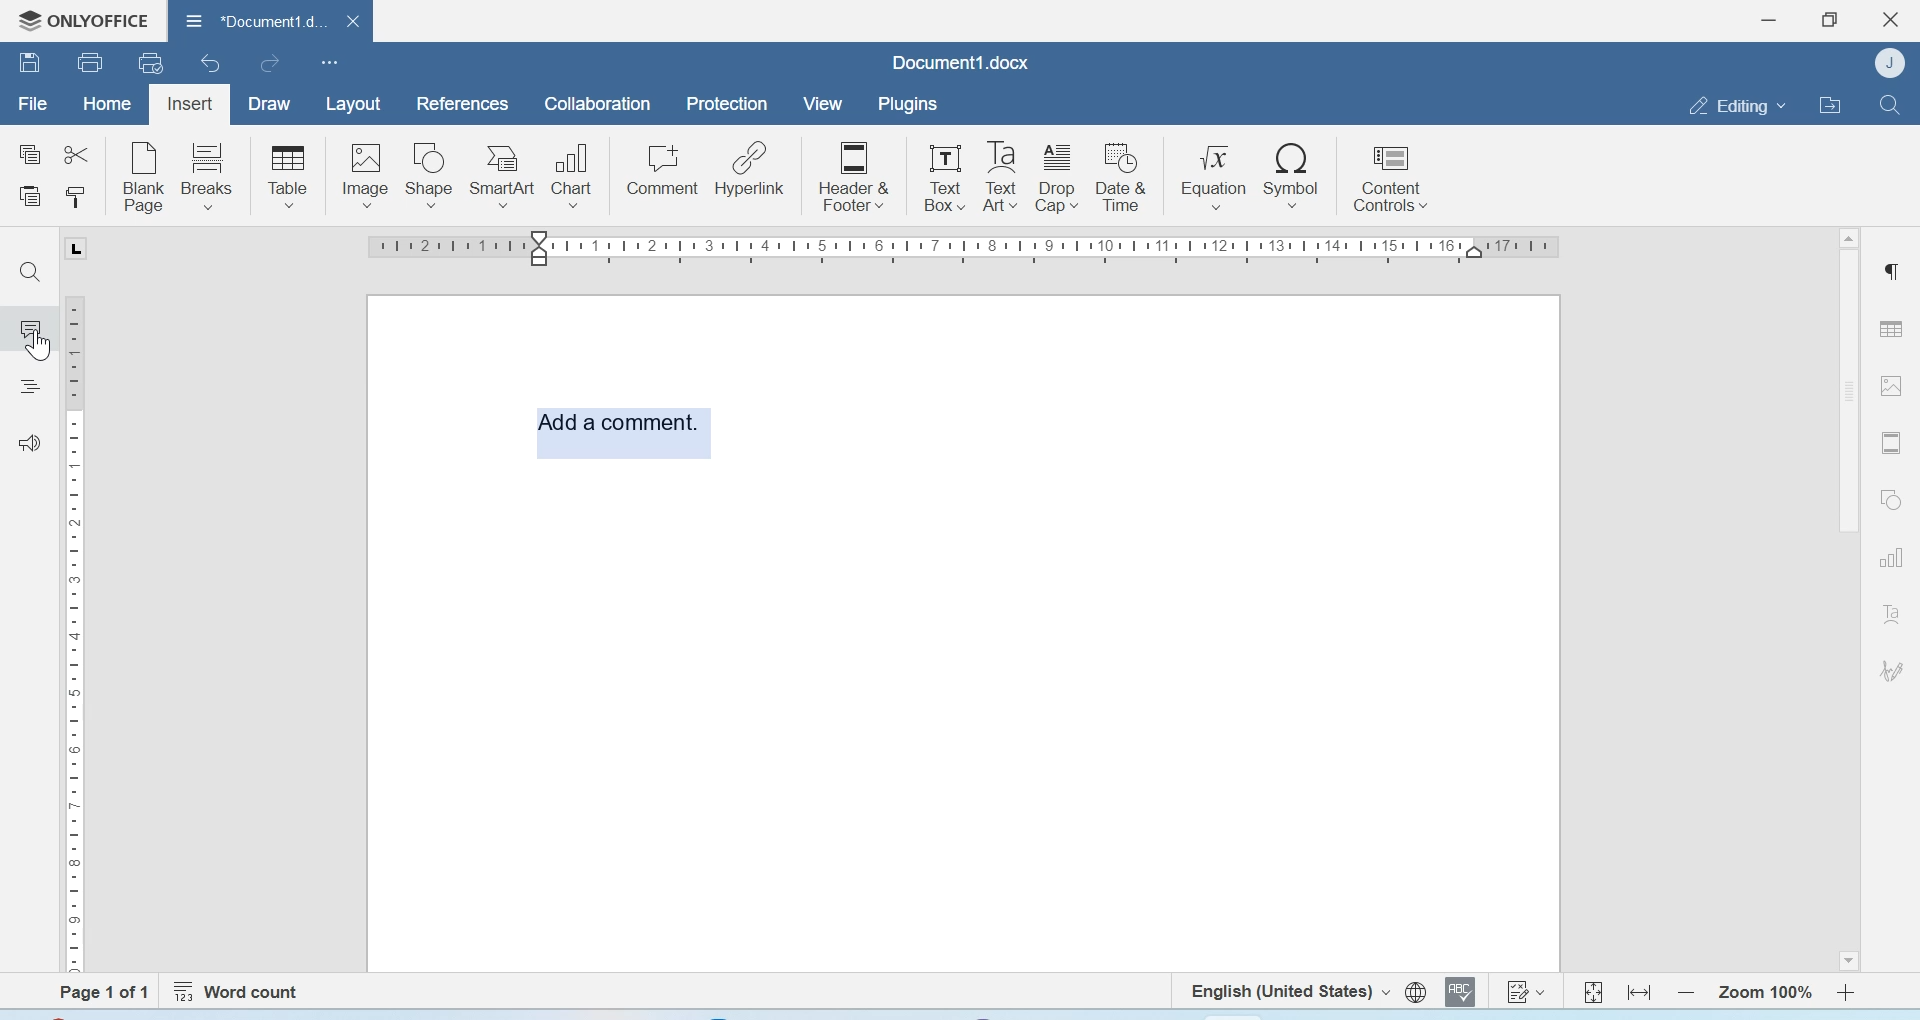 The width and height of the screenshot is (1920, 1020). Describe the element at coordinates (28, 270) in the screenshot. I see `Find` at that location.